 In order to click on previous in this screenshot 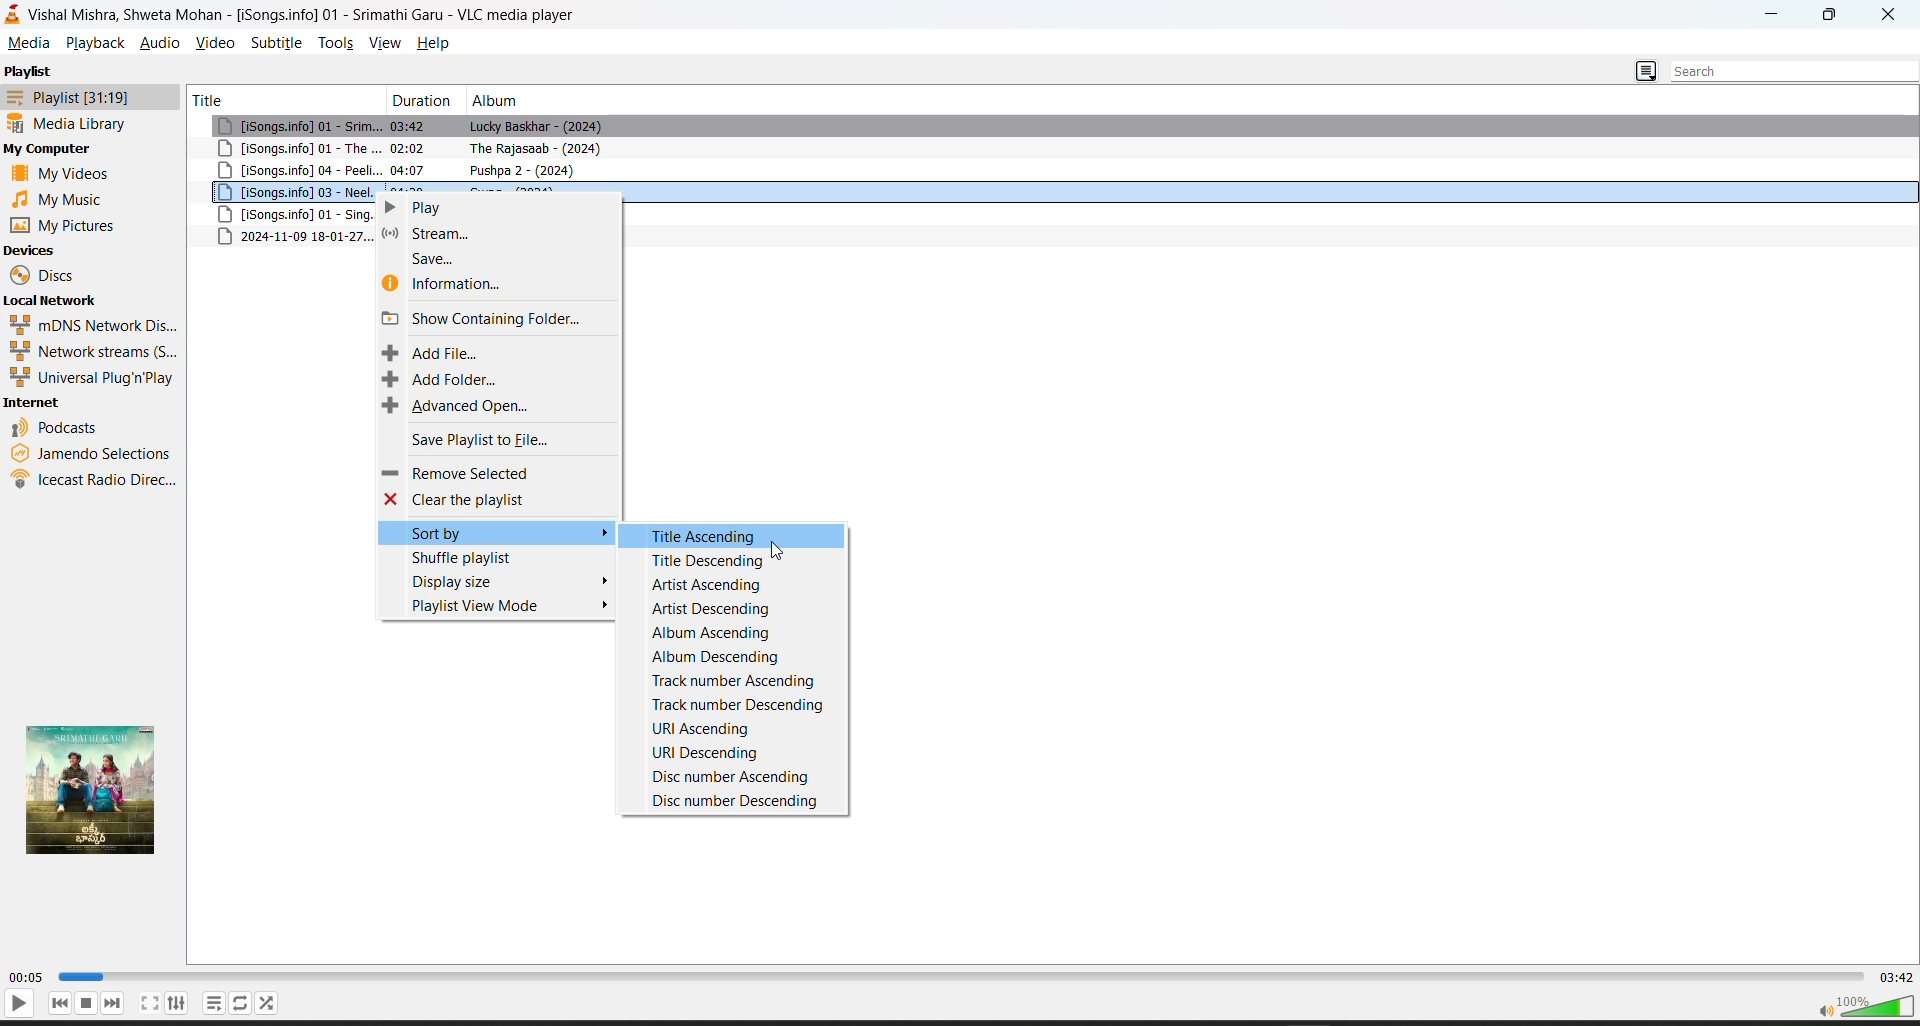, I will do `click(60, 1003)`.